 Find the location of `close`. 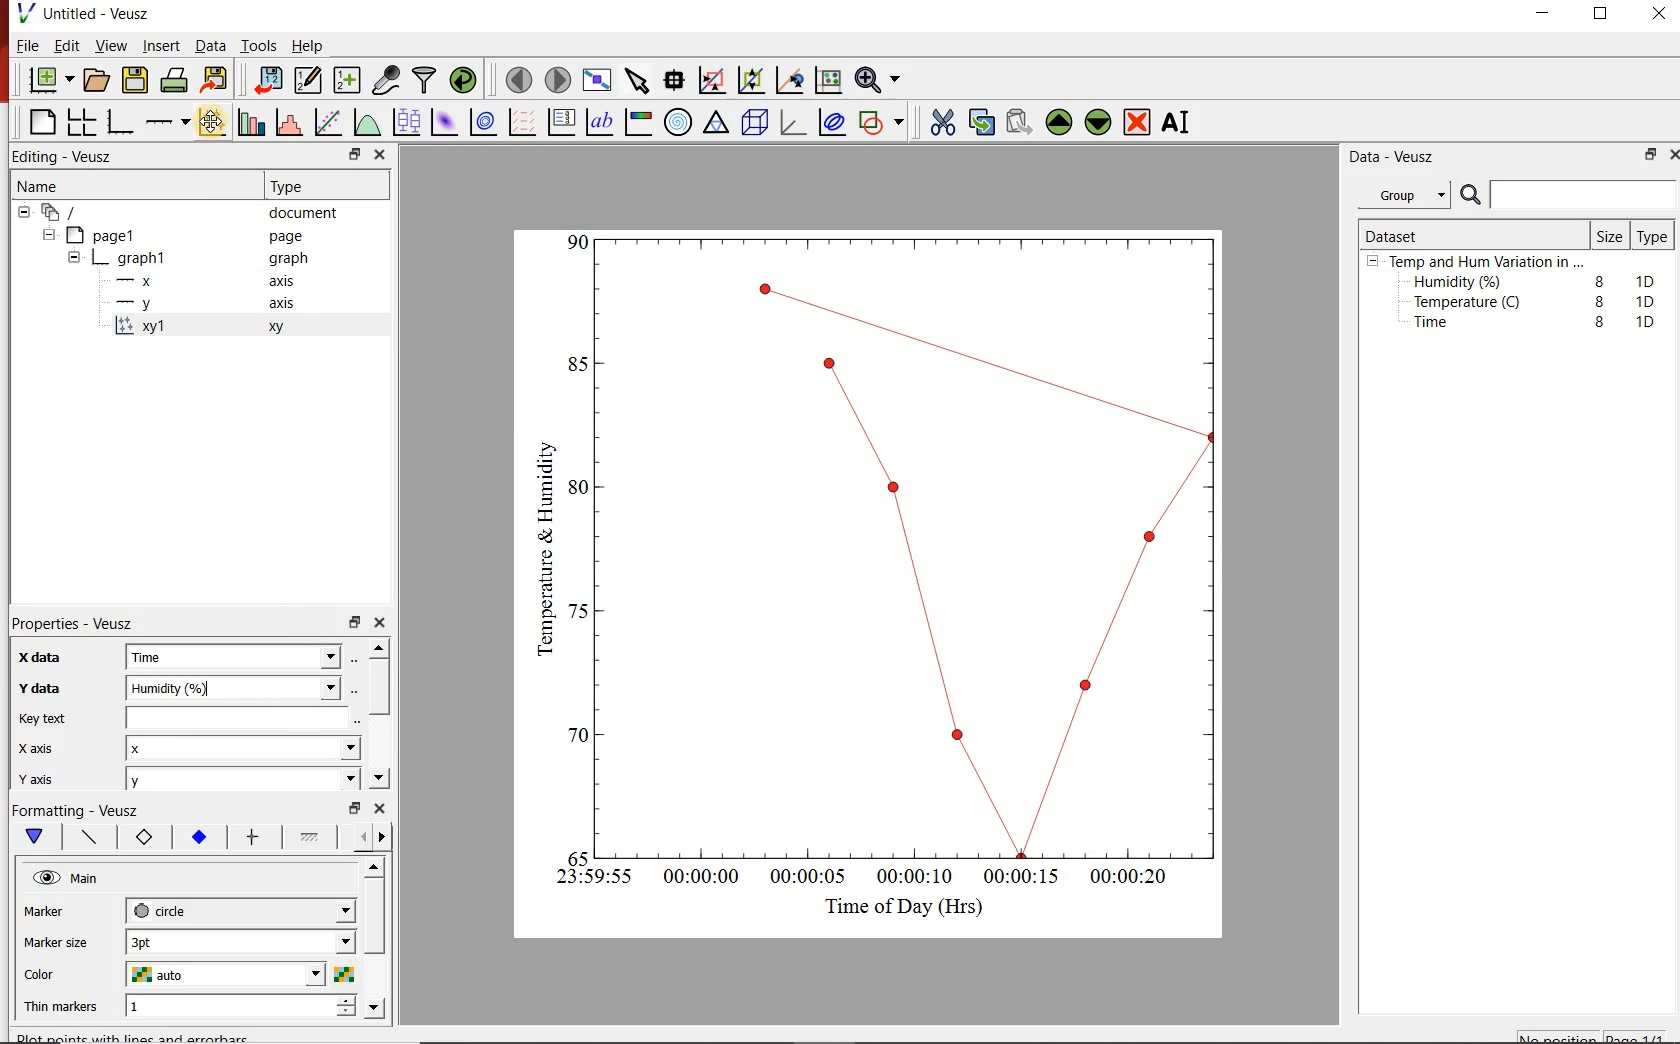

close is located at coordinates (1670, 154).